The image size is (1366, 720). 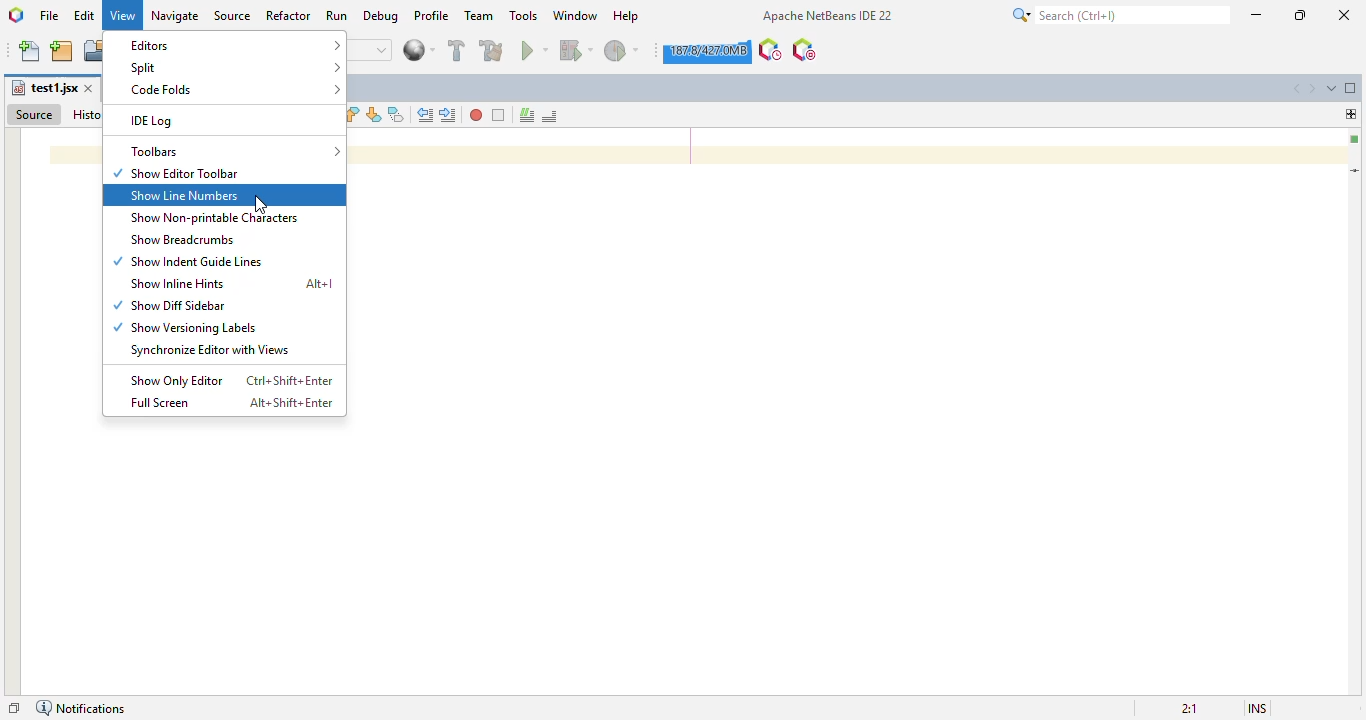 What do you see at coordinates (1344, 15) in the screenshot?
I see `close` at bounding box center [1344, 15].